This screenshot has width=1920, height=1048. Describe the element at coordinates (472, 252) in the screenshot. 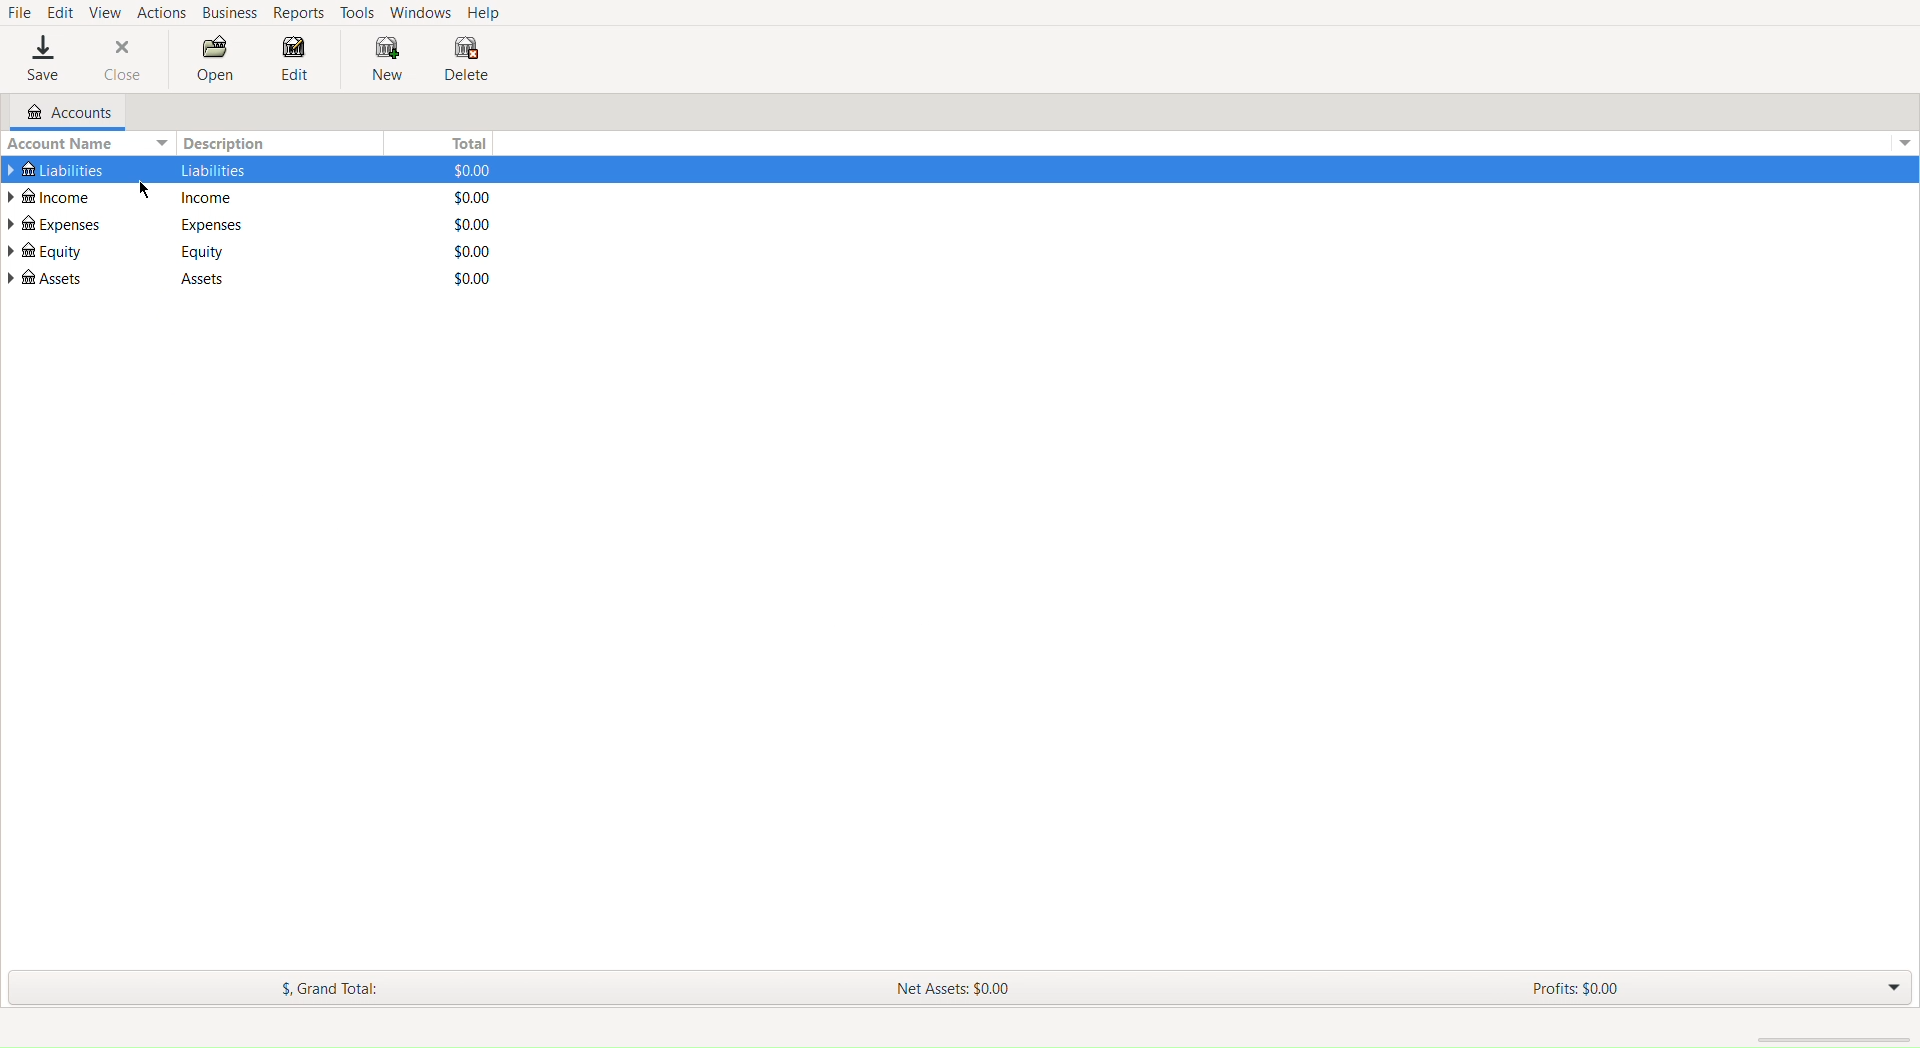

I see `Total` at that location.